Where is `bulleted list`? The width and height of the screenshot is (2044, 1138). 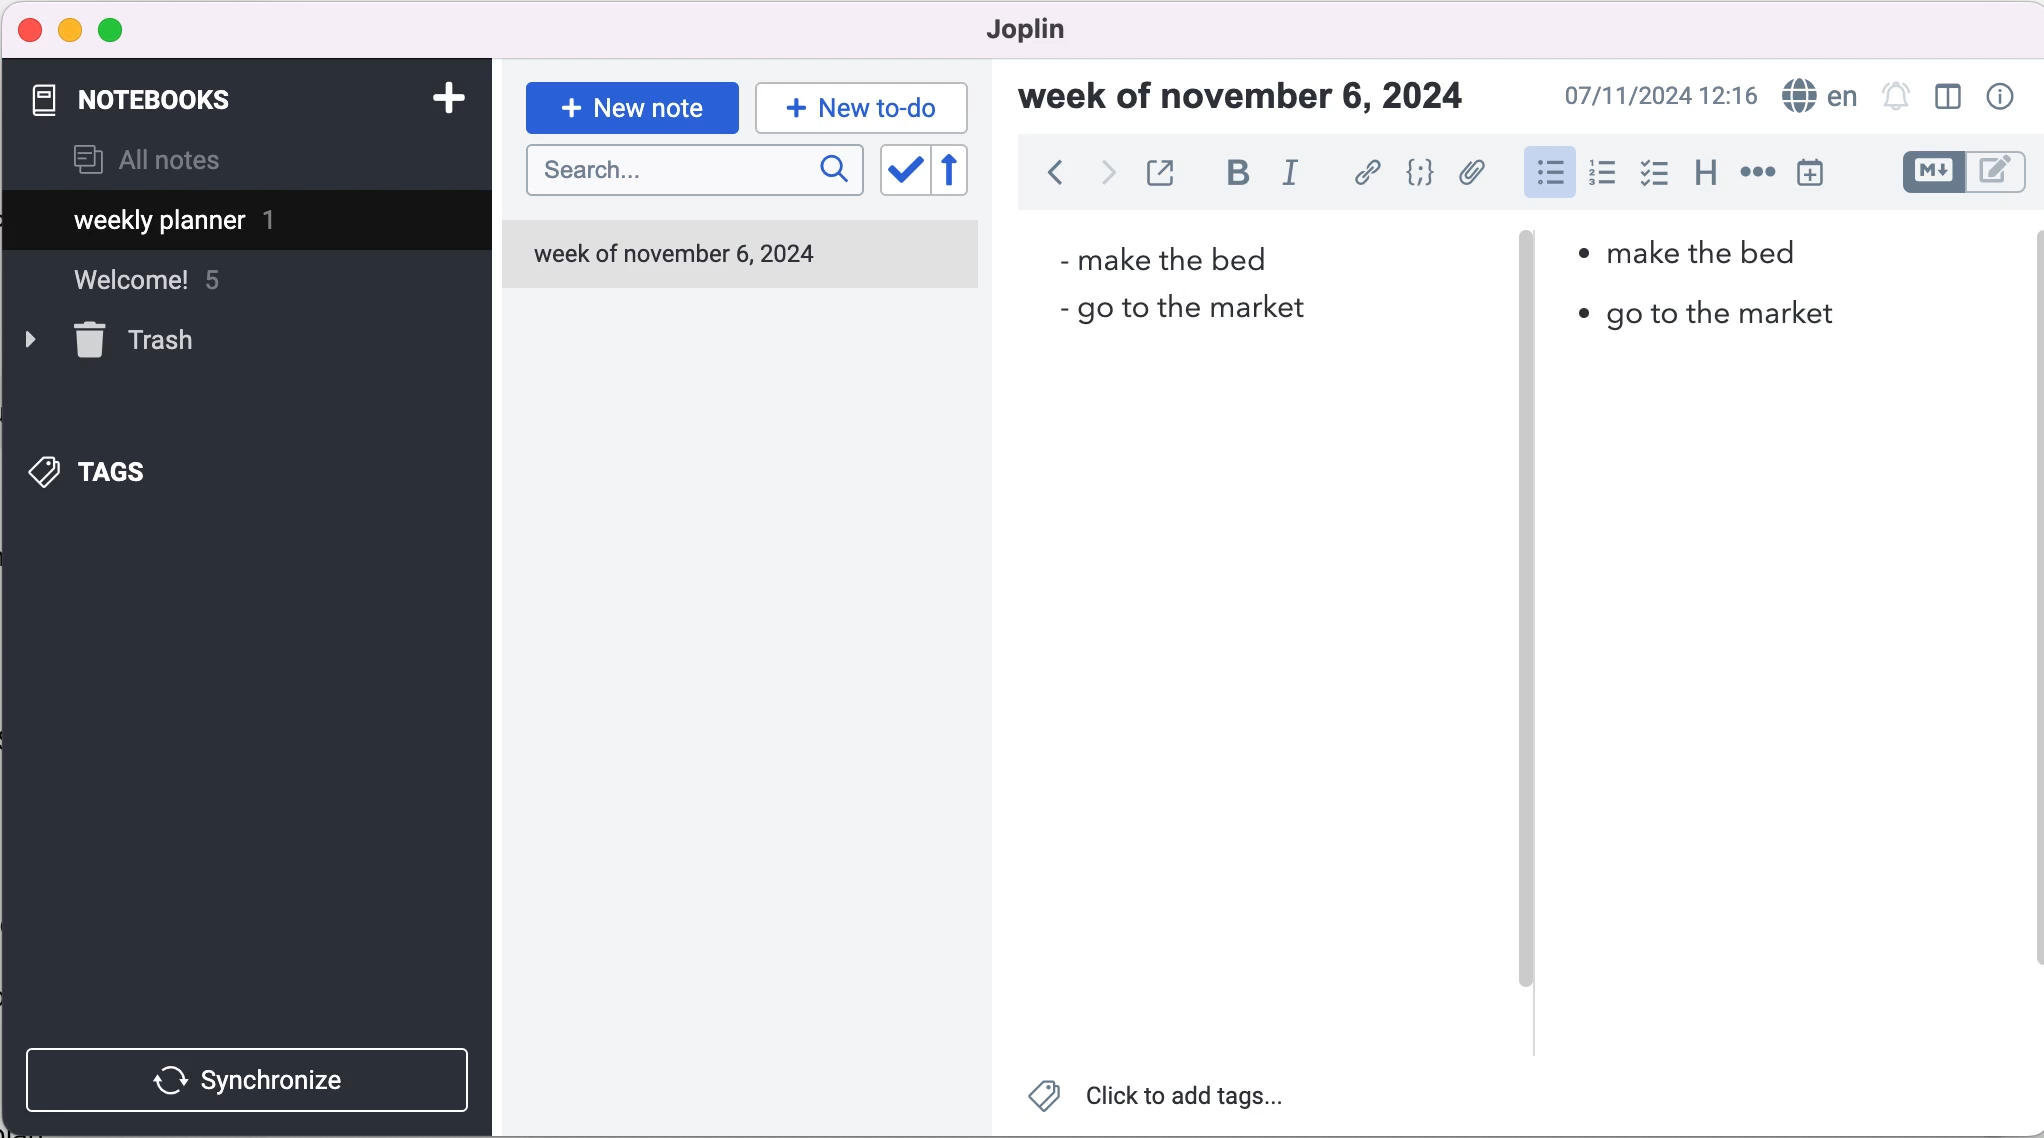 bulleted list is located at coordinates (1548, 171).